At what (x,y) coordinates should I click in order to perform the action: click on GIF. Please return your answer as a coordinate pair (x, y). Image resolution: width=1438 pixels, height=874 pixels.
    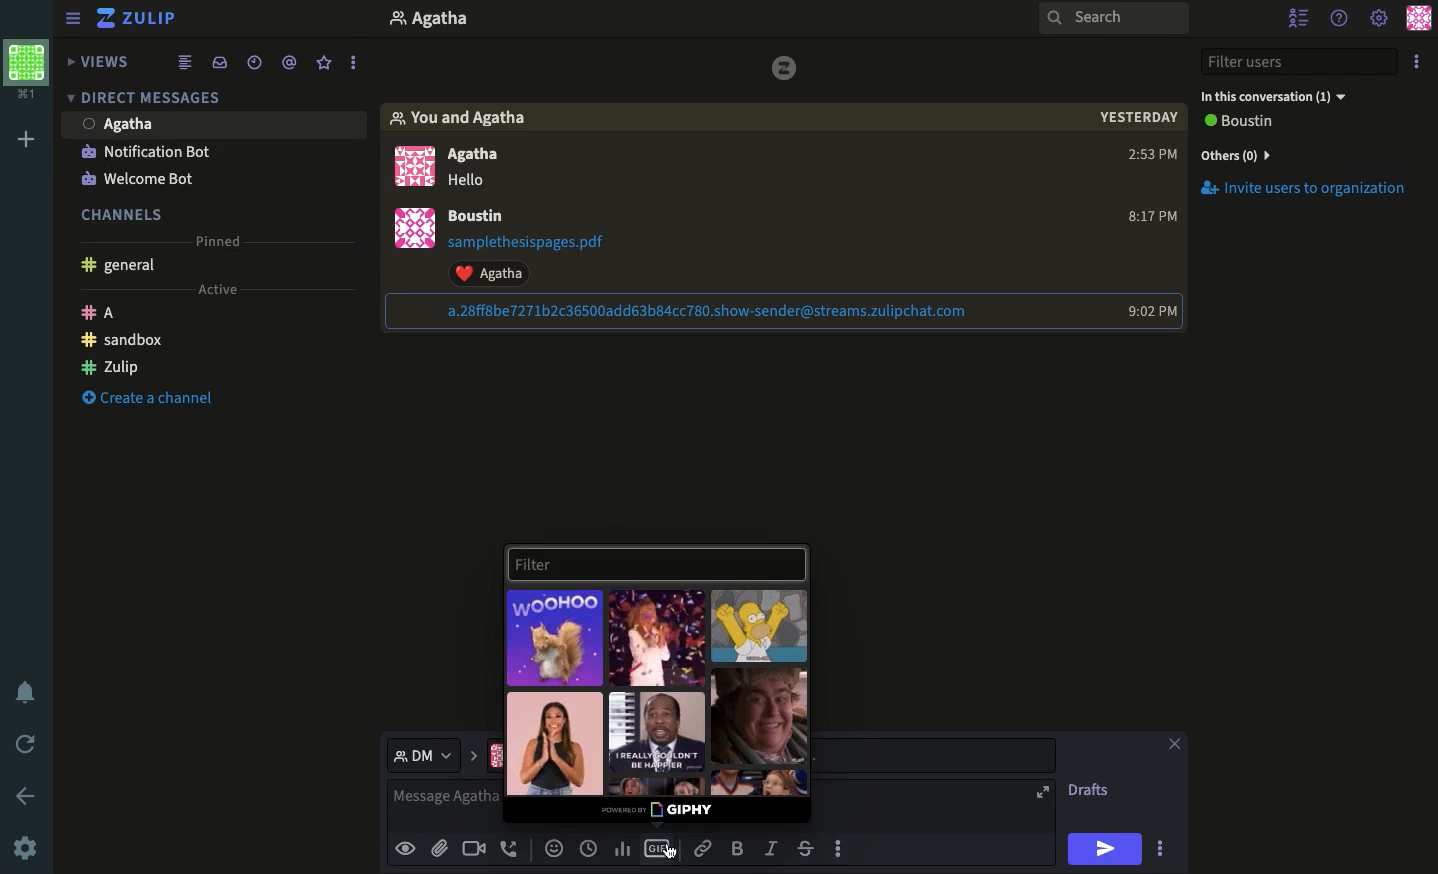
    Looking at the image, I should click on (760, 627).